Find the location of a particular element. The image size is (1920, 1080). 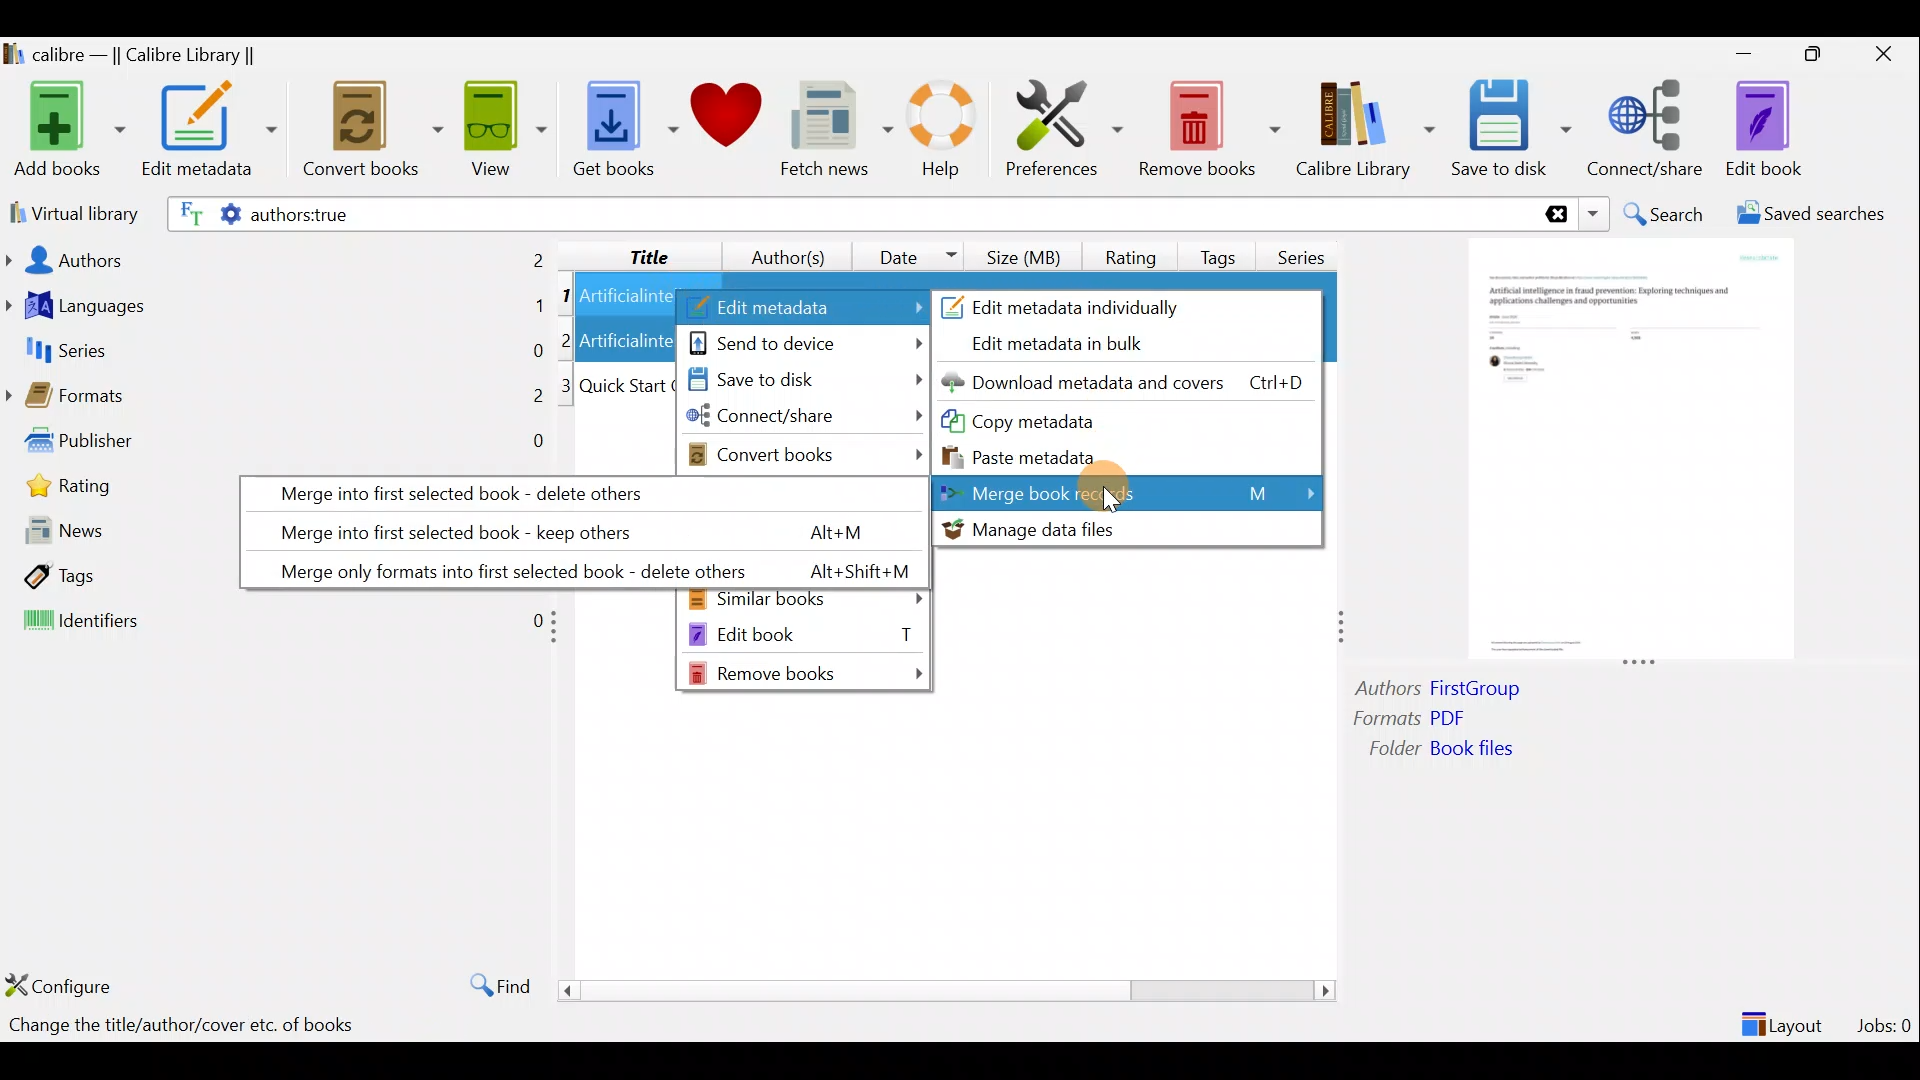

Paste metadata is located at coordinates (1039, 455).